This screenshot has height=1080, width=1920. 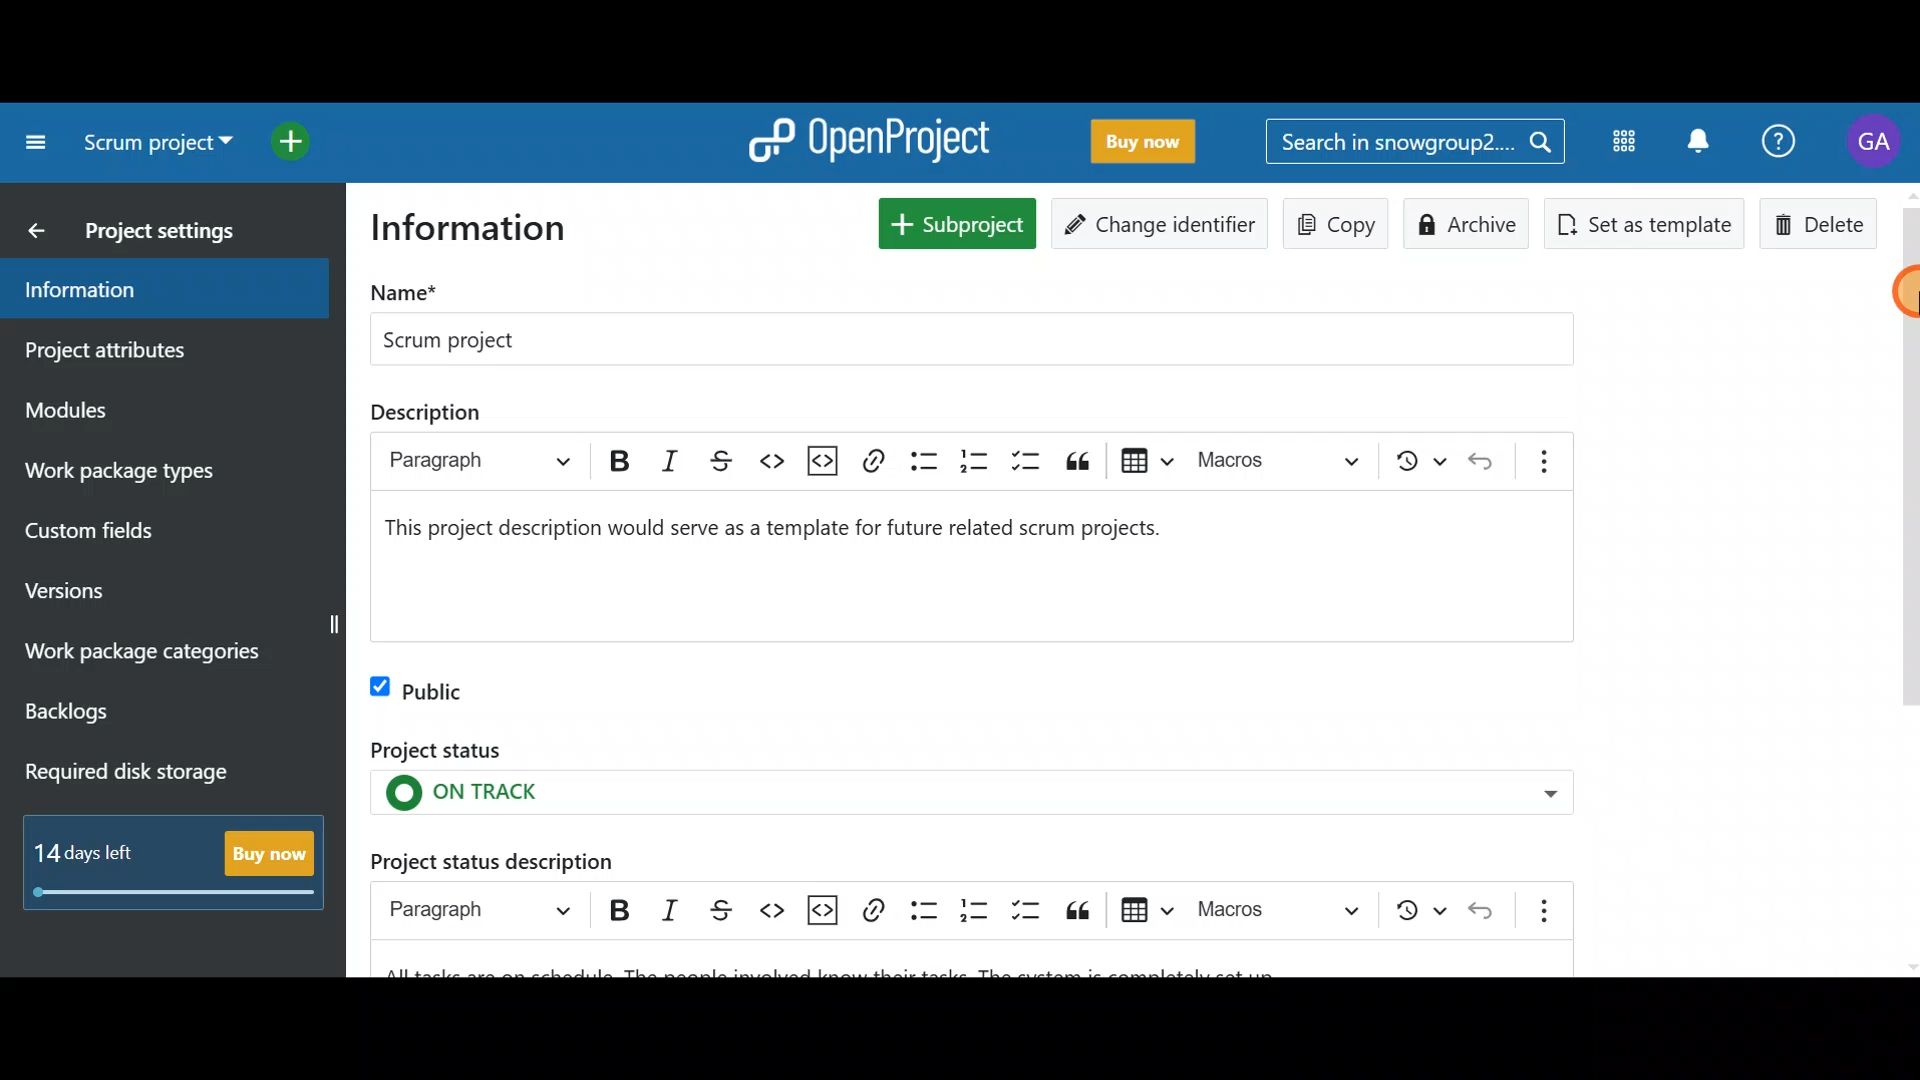 I want to click on Code, so click(x=774, y=909).